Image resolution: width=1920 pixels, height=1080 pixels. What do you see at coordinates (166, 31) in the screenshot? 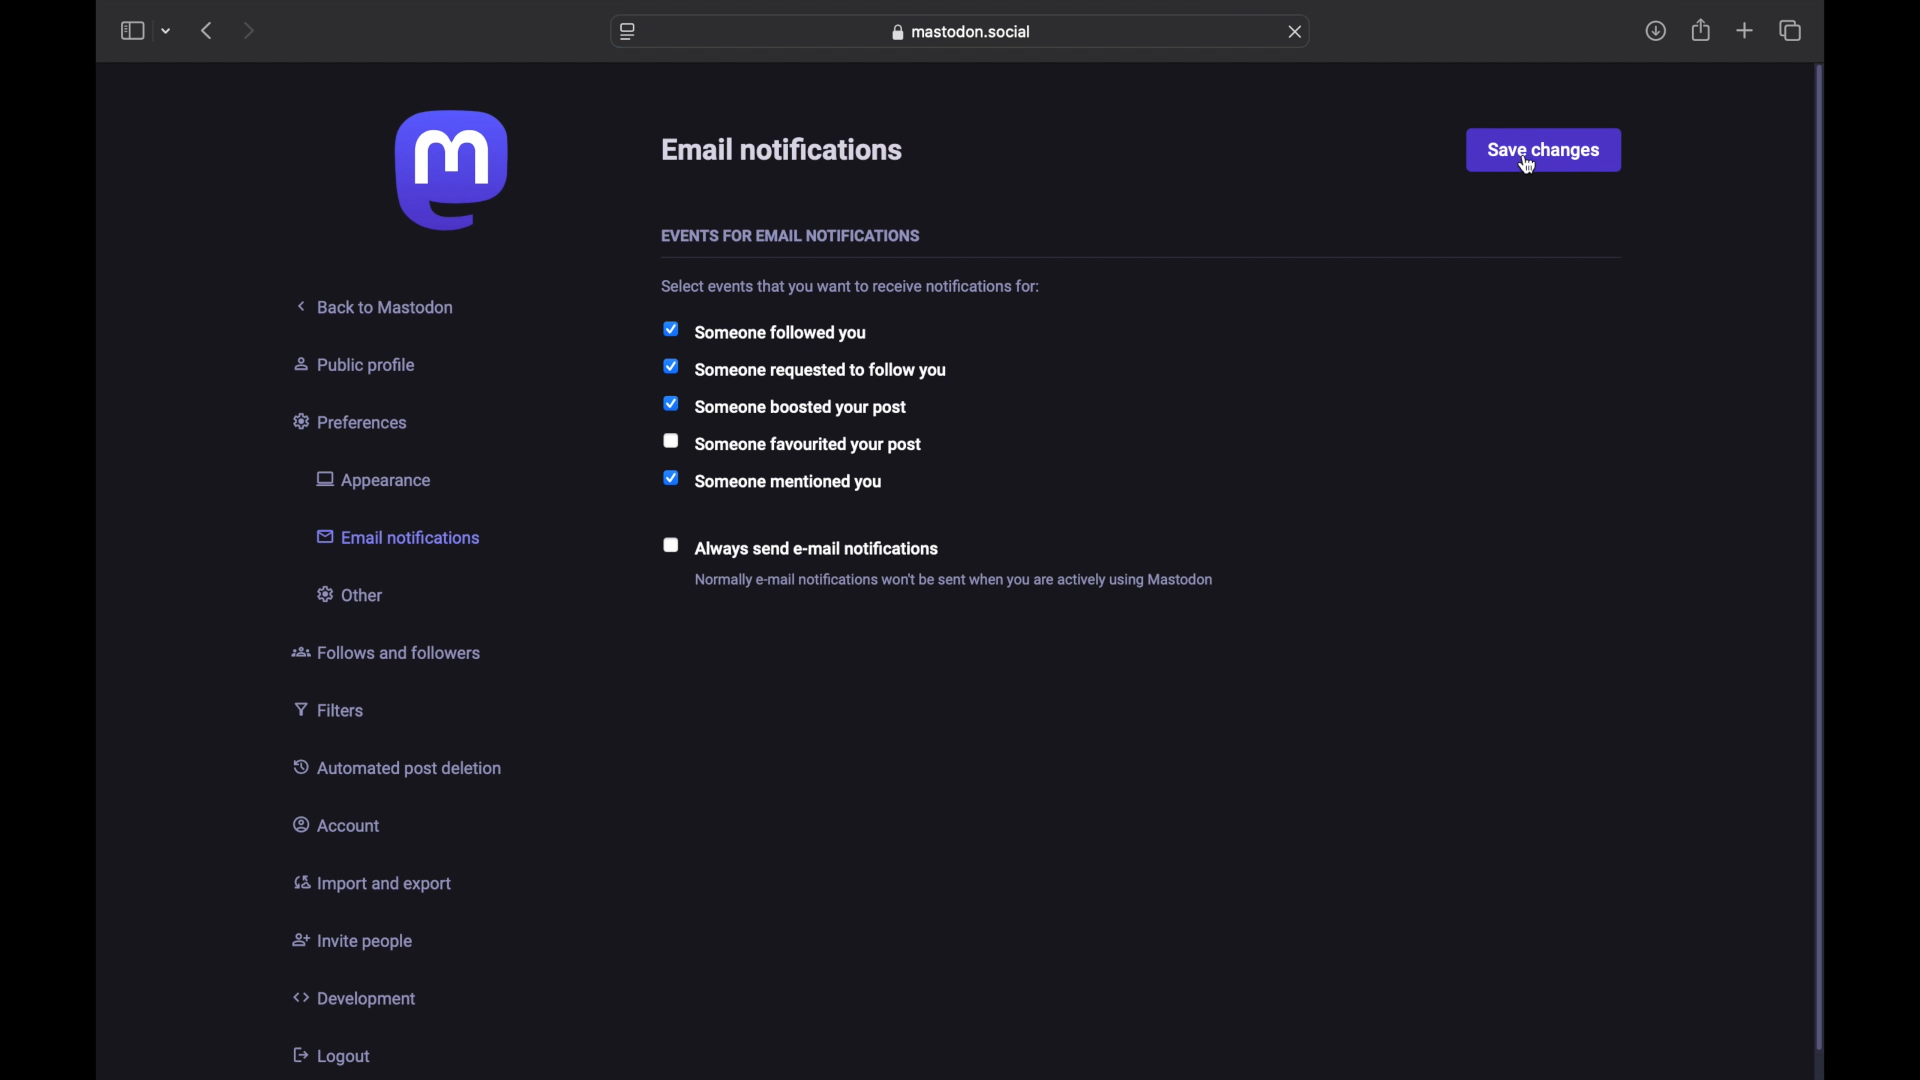
I see `tab group picker` at bounding box center [166, 31].